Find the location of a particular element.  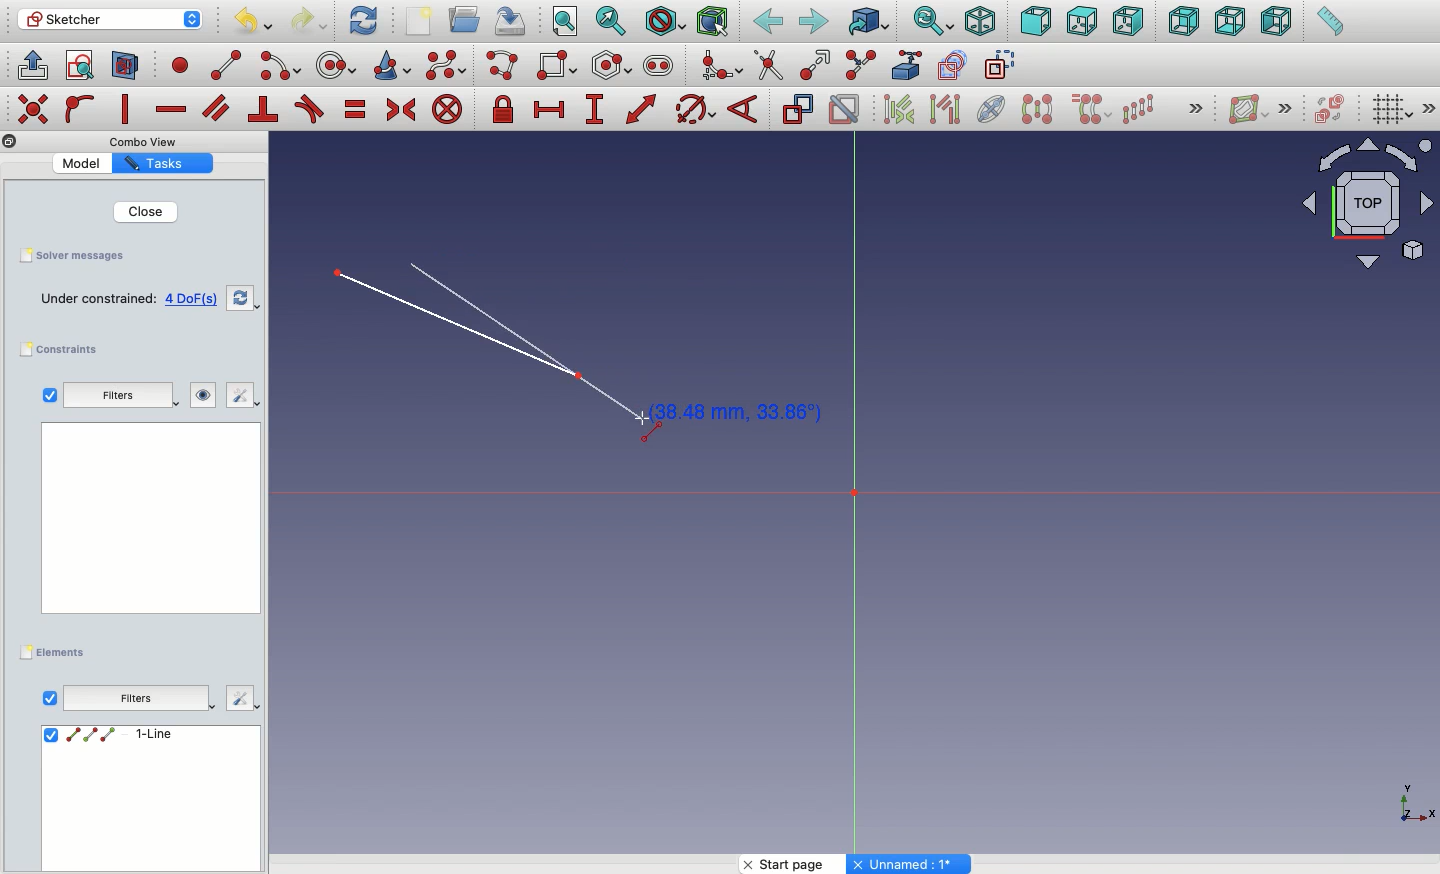

Switch virtual place is located at coordinates (1331, 109).